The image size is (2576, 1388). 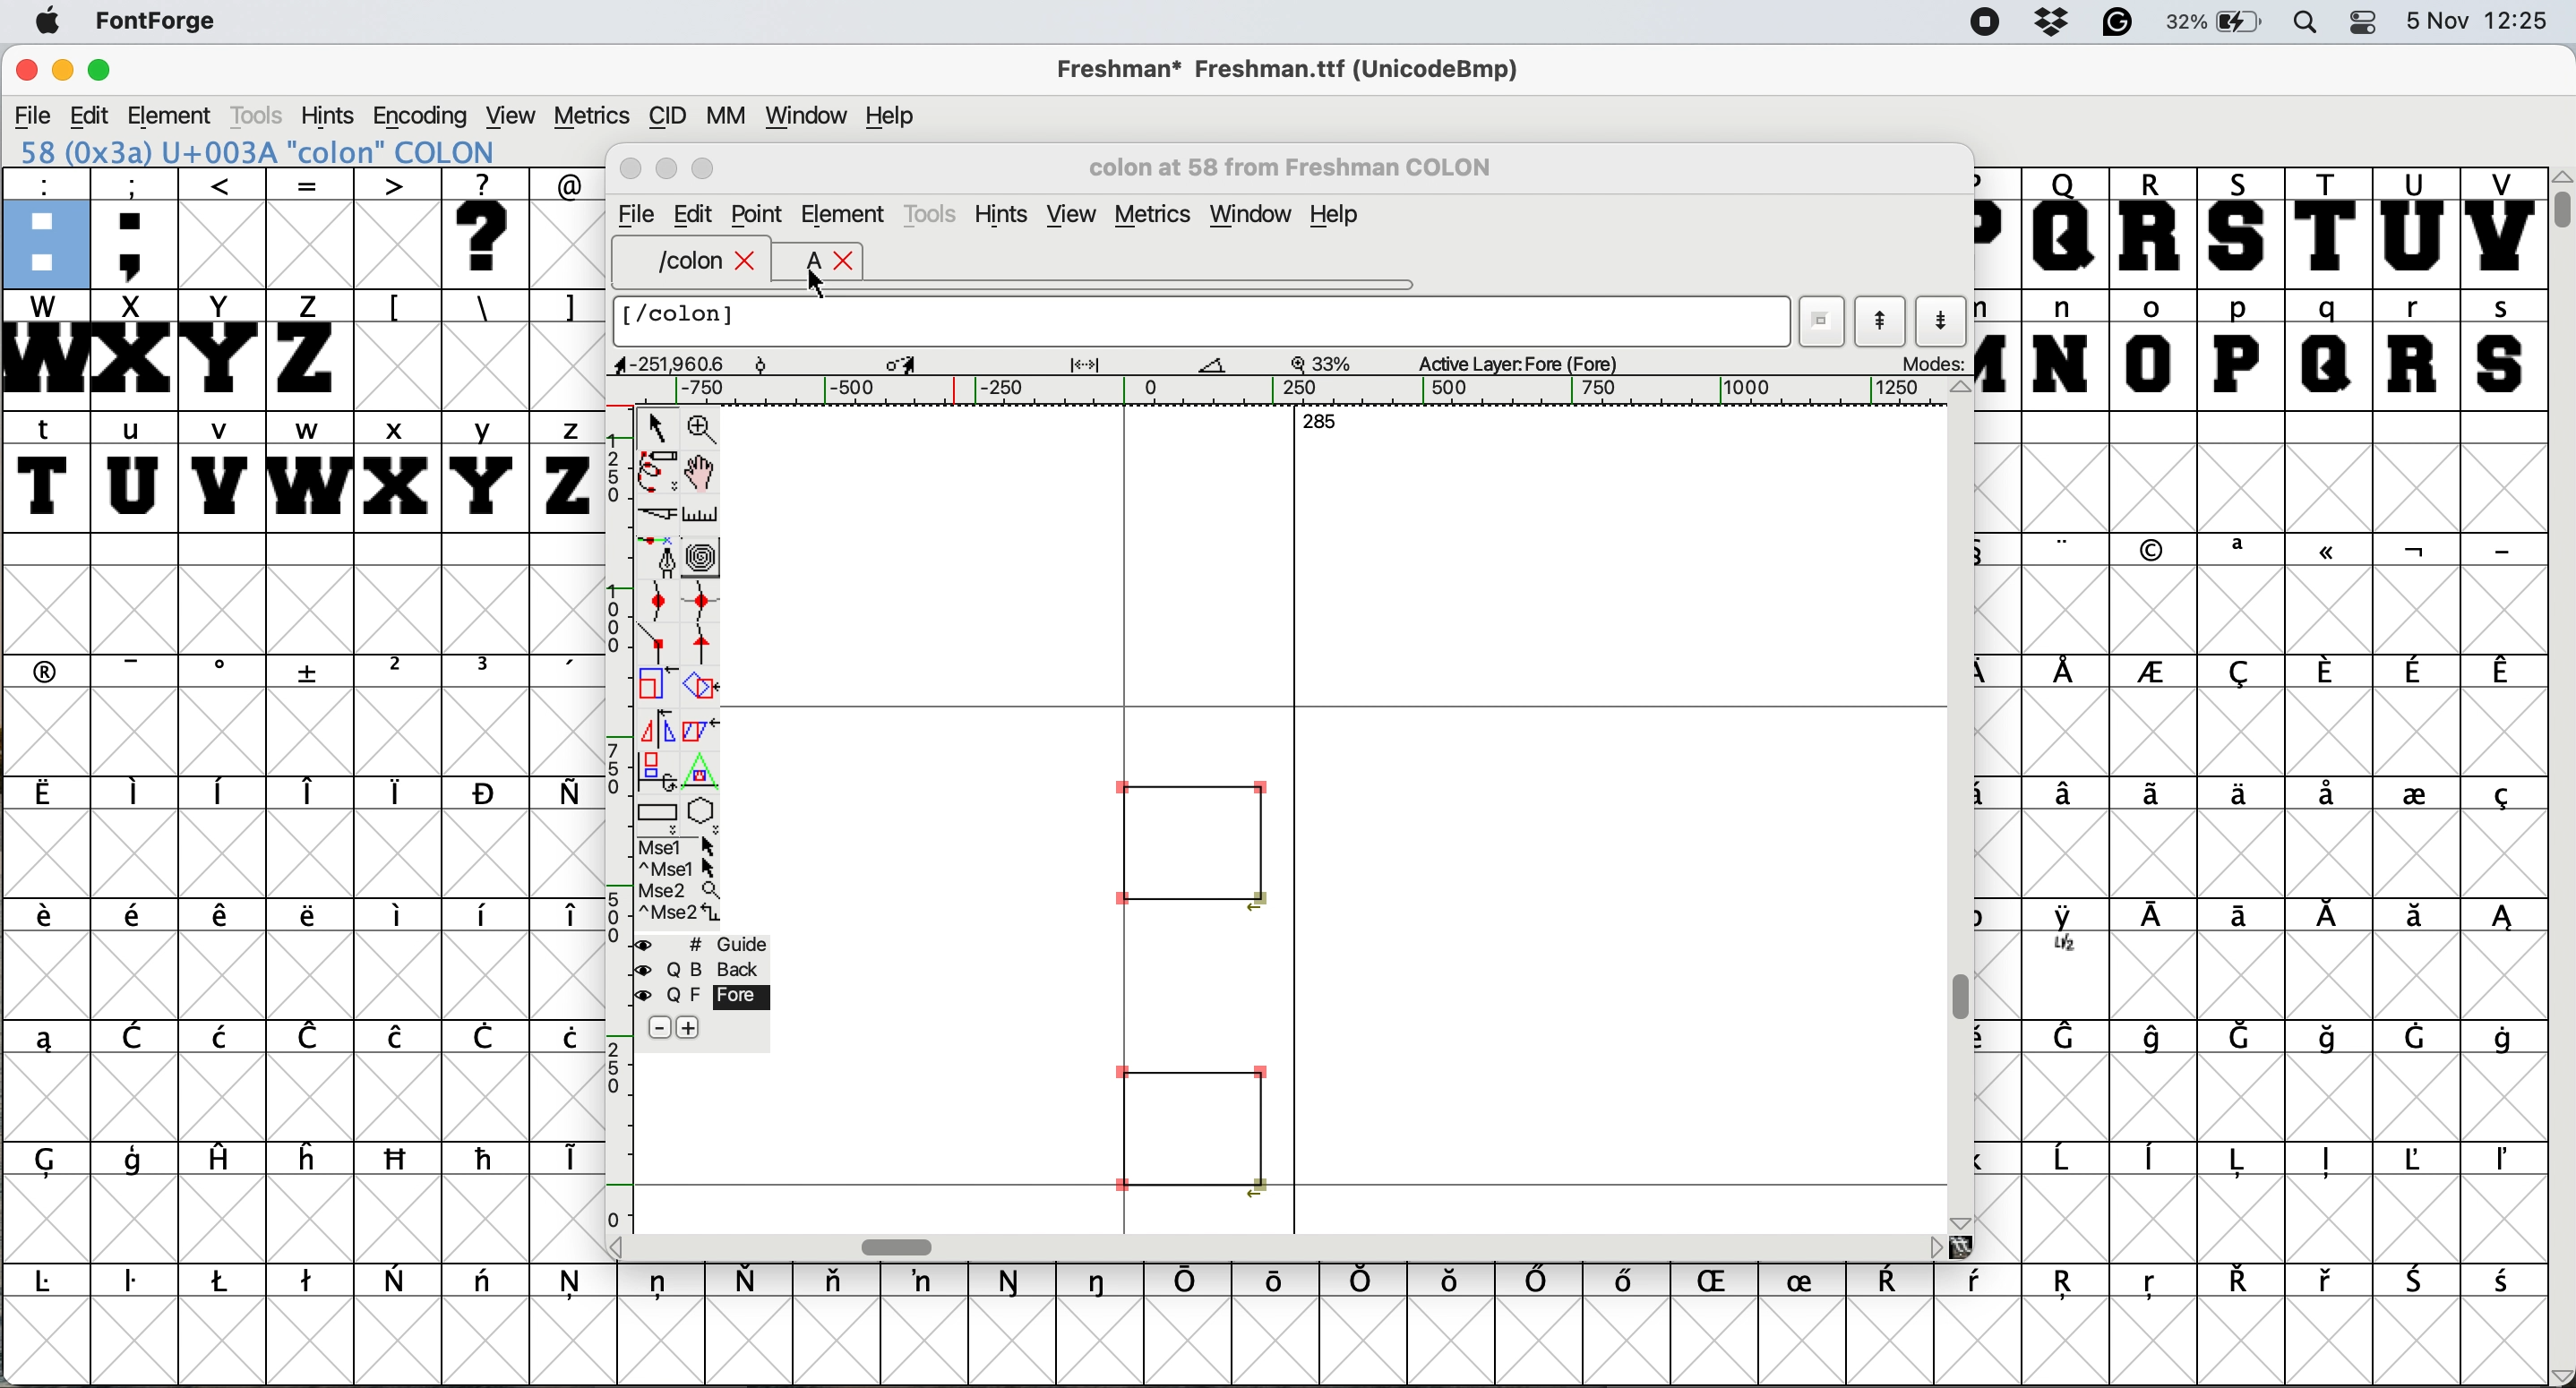 What do you see at coordinates (175, 115) in the screenshot?
I see `element` at bounding box center [175, 115].